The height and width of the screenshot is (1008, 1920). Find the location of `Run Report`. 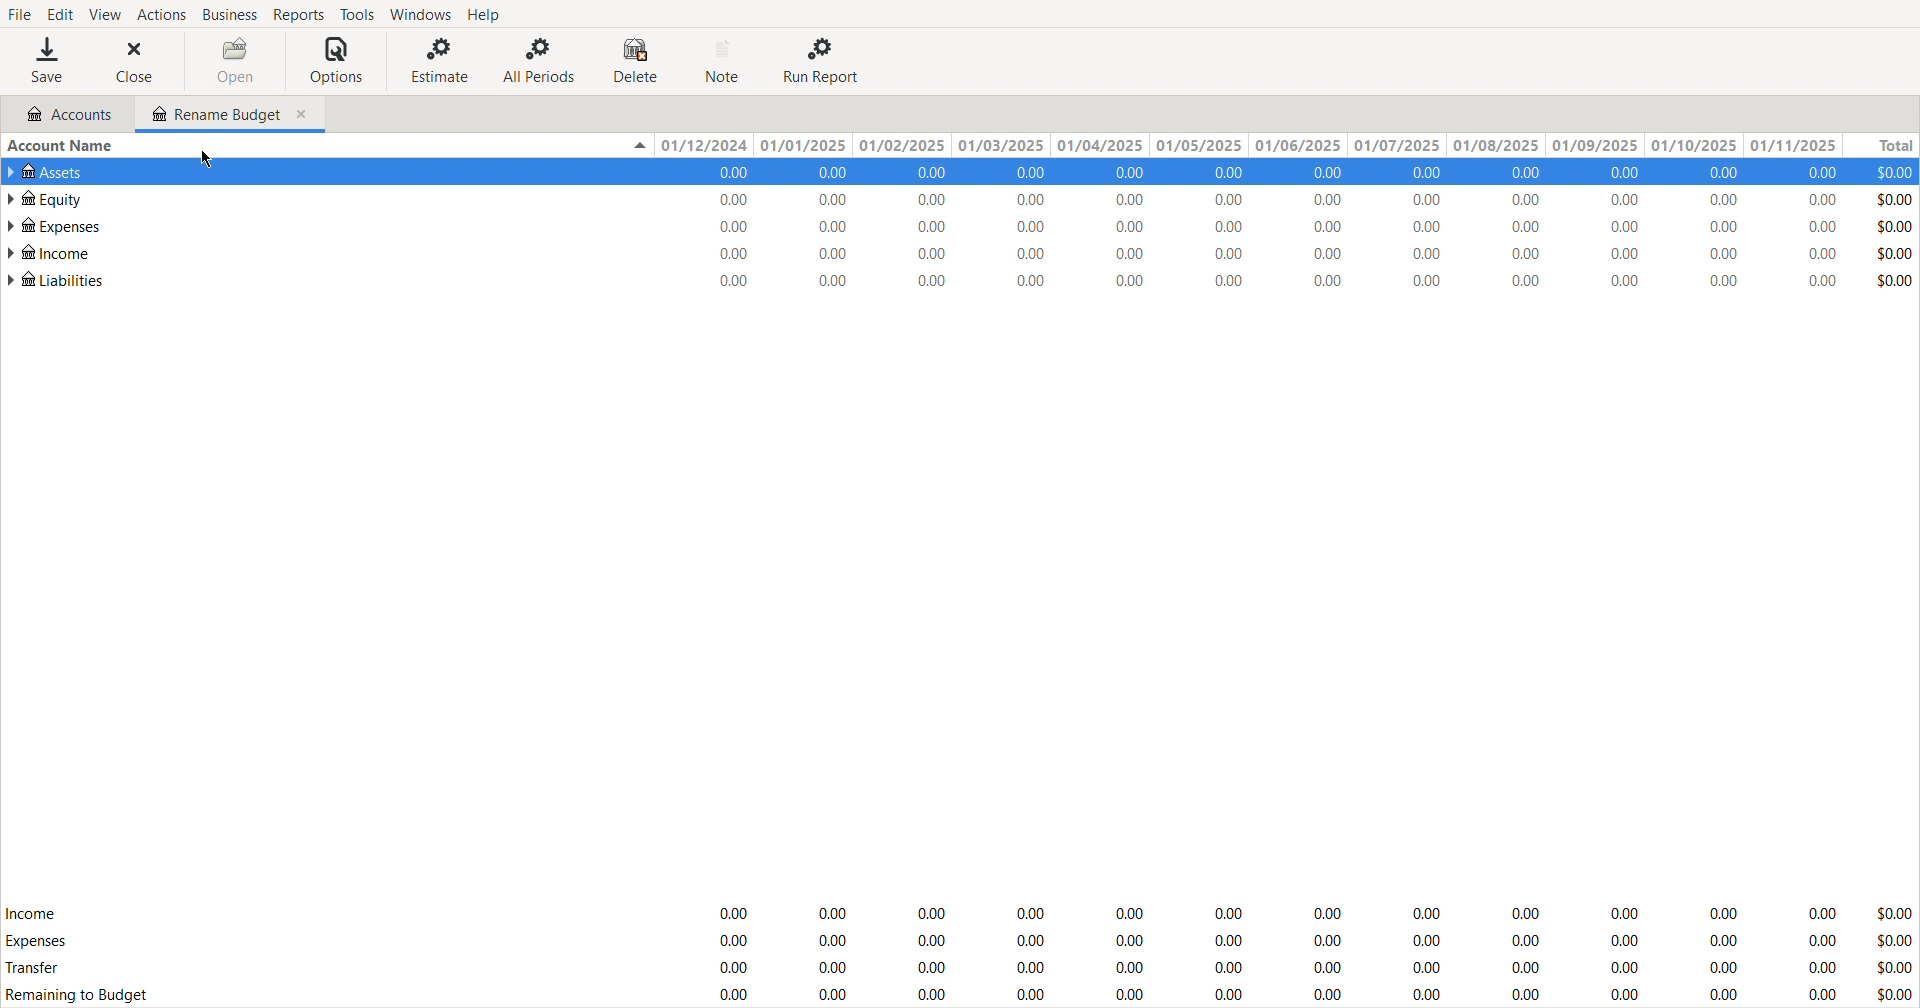

Run Report is located at coordinates (821, 60).